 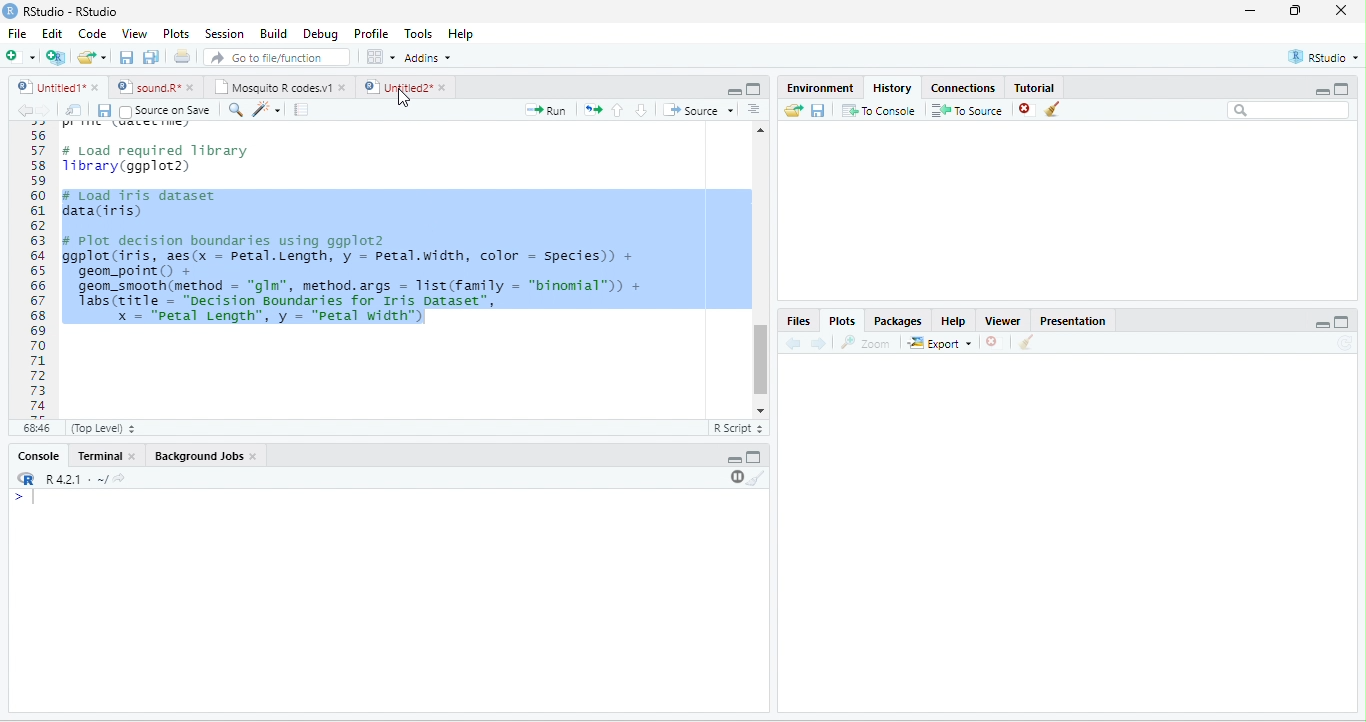 I want to click on Run file, so click(x=545, y=110).